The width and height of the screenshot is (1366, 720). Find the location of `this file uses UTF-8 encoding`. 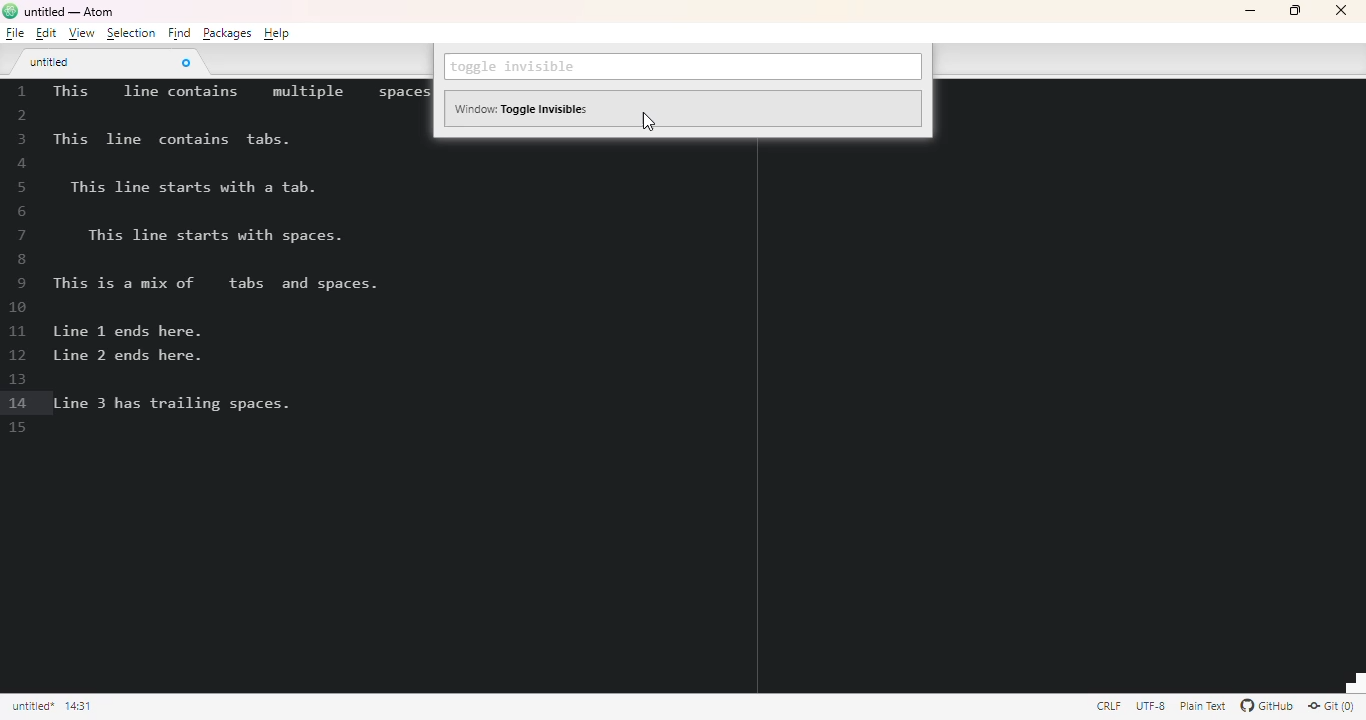

this file uses UTF-8 encoding is located at coordinates (1151, 706).